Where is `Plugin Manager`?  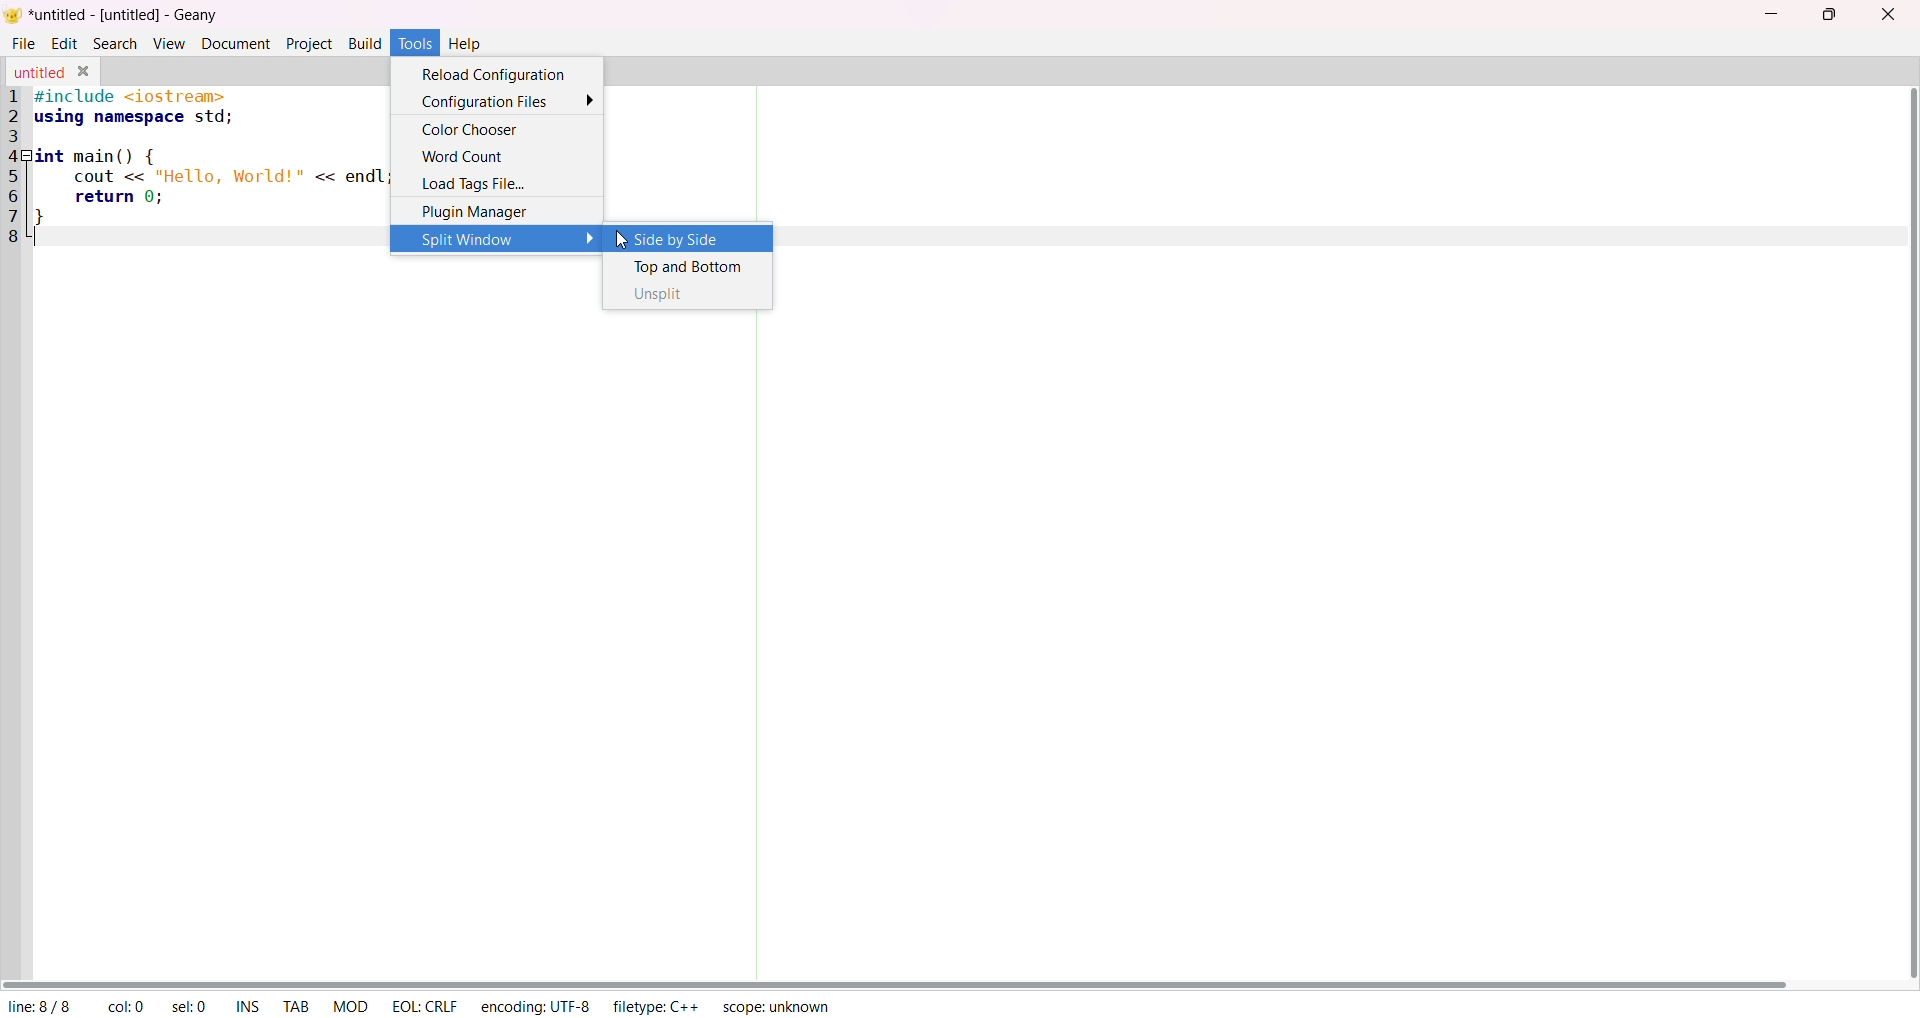 Plugin Manager is located at coordinates (471, 213).